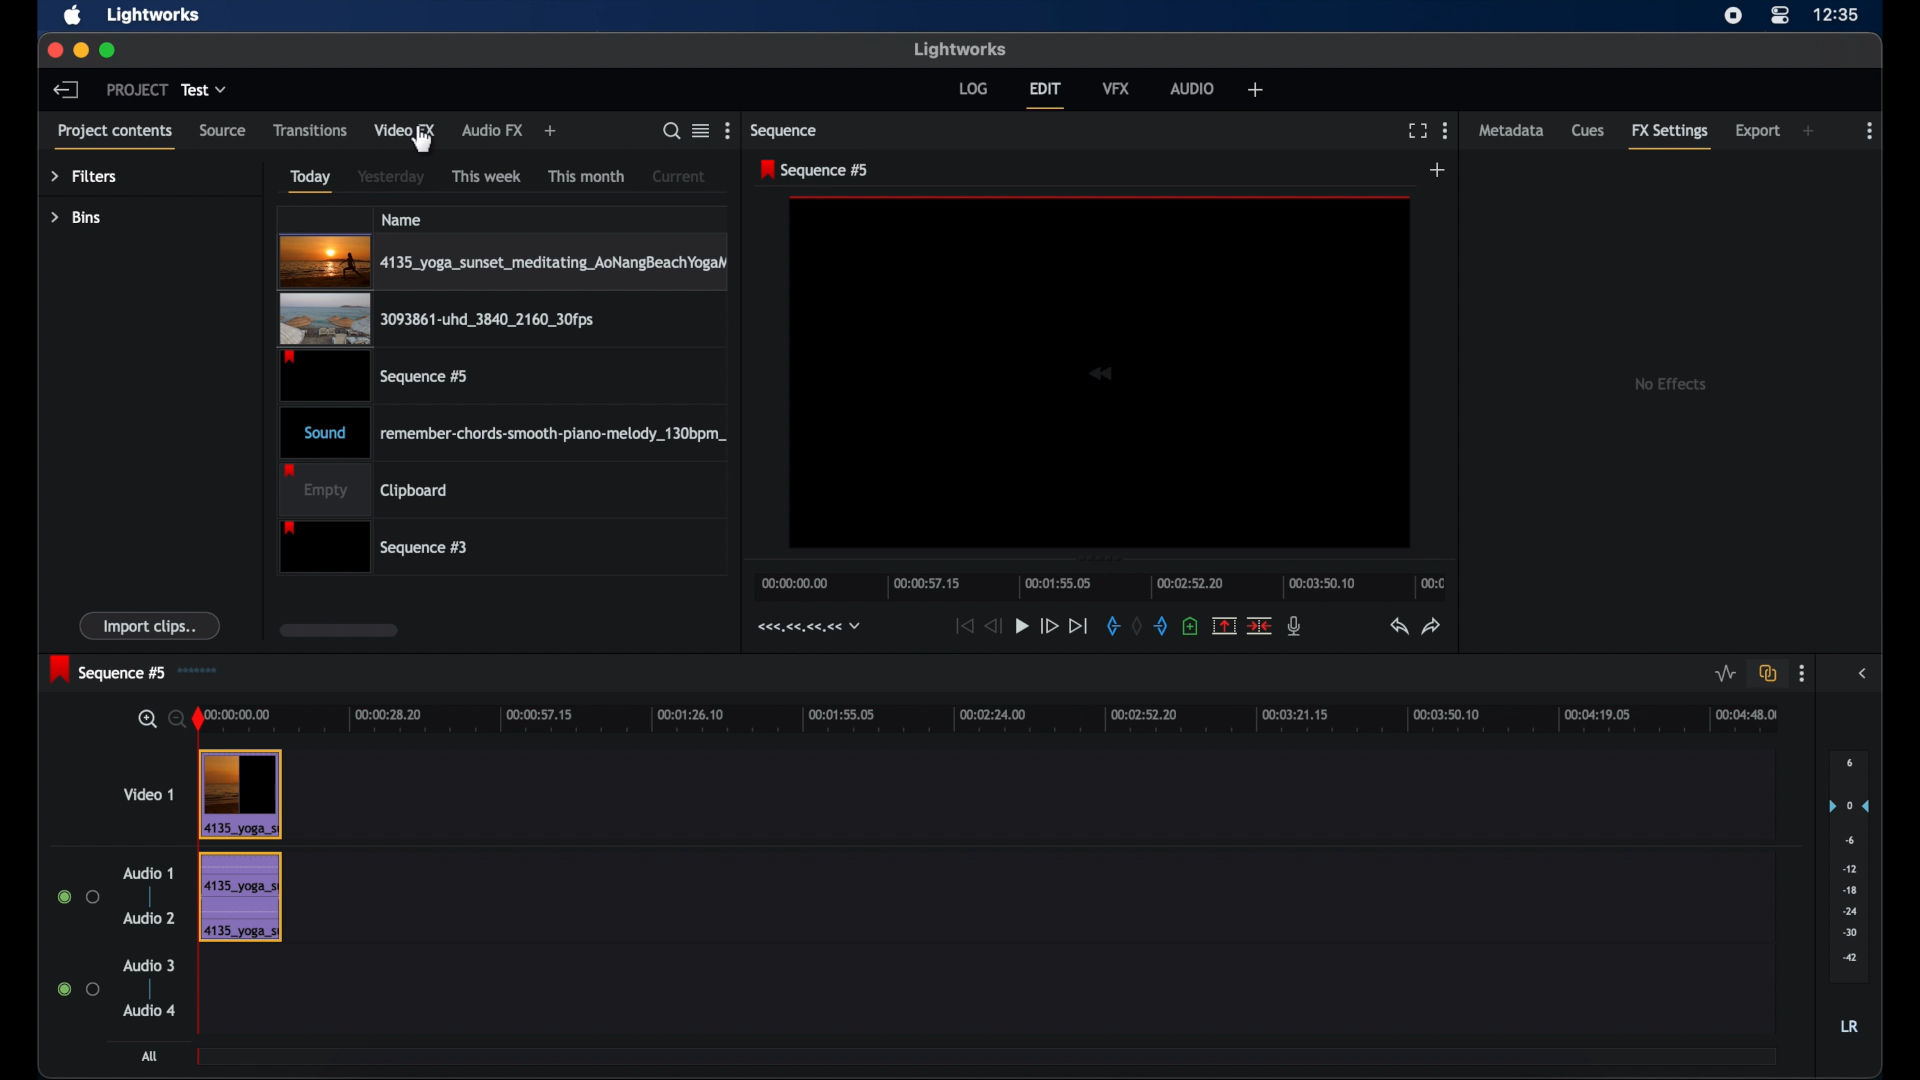 The width and height of the screenshot is (1920, 1080). What do you see at coordinates (148, 918) in the screenshot?
I see `audio 2` at bounding box center [148, 918].